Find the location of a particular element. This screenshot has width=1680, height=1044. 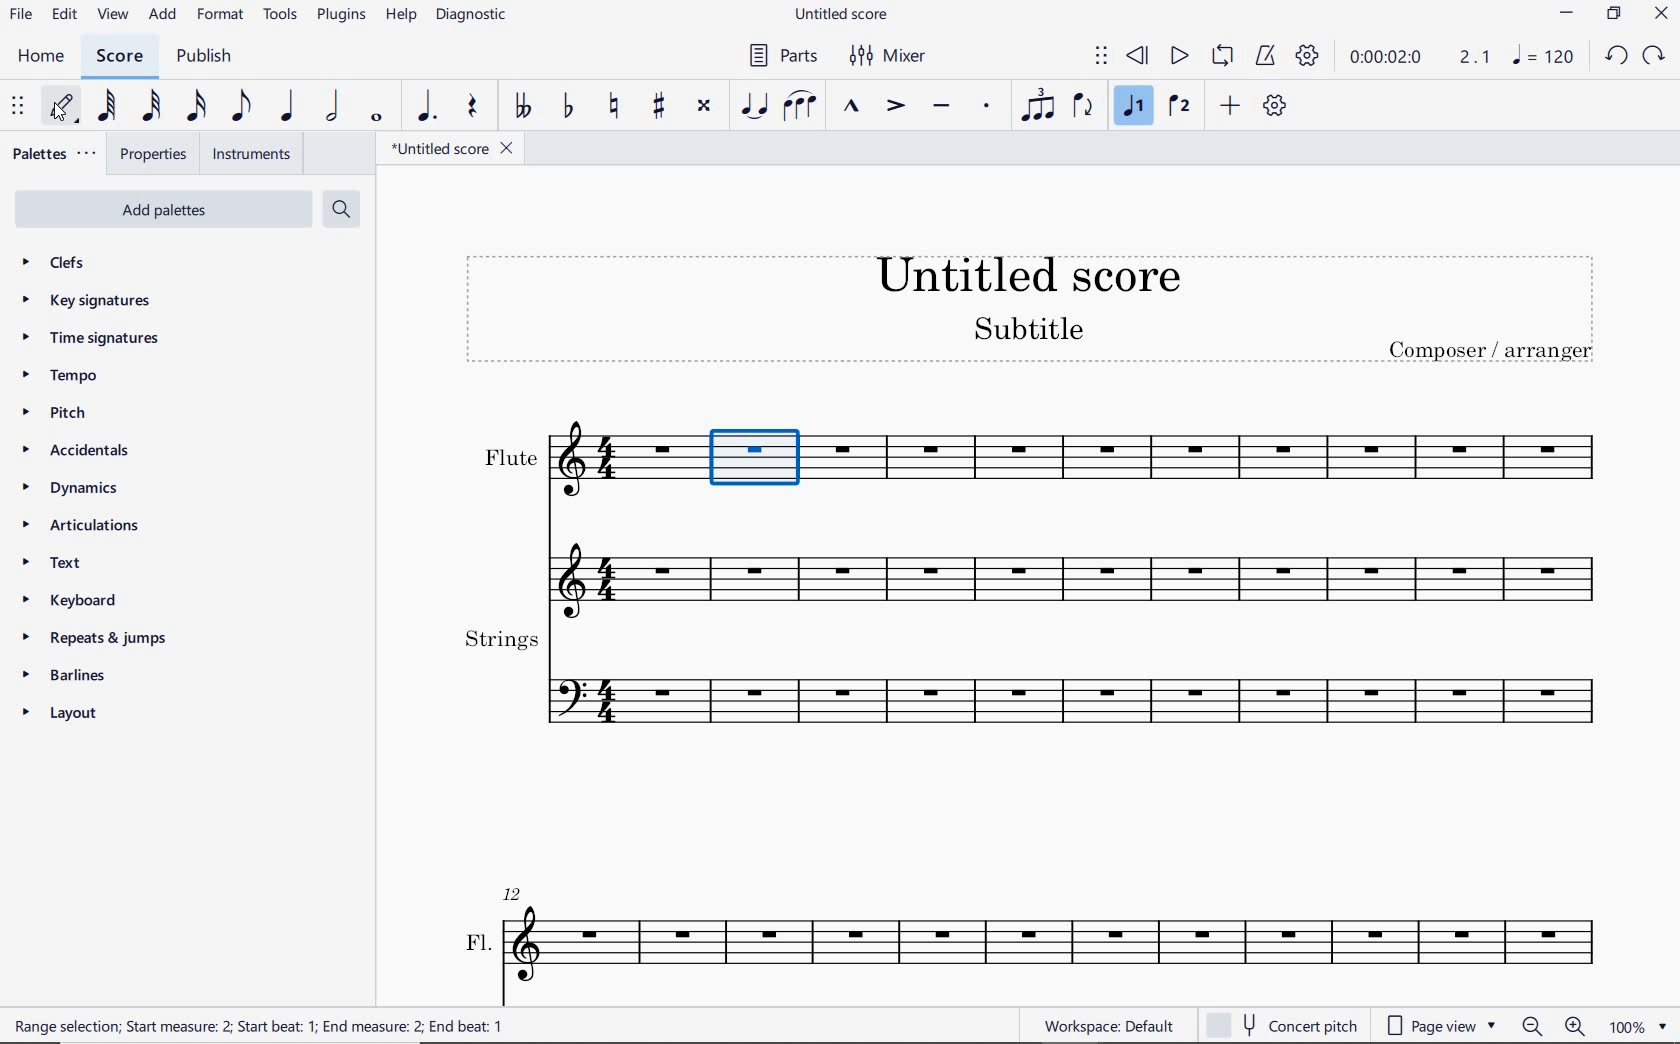

FORMAT is located at coordinates (222, 13).